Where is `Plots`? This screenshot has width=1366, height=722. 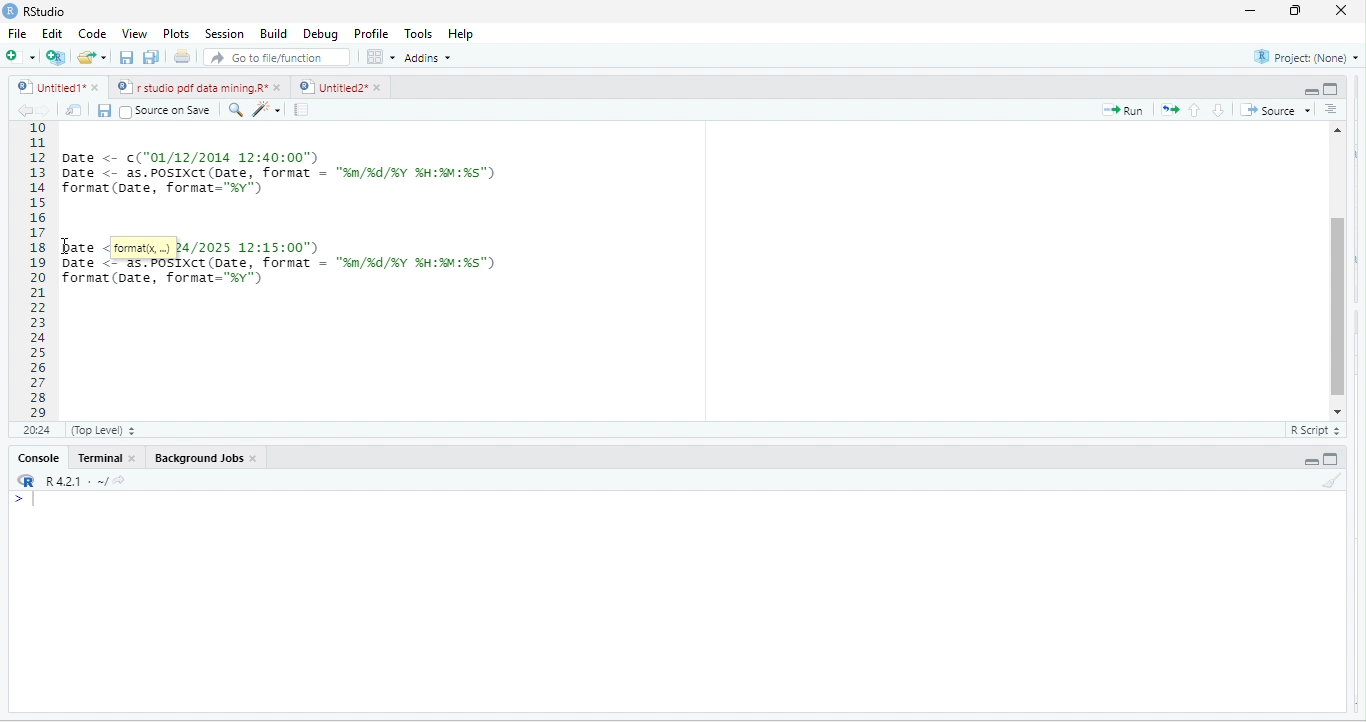 Plots is located at coordinates (176, 35).